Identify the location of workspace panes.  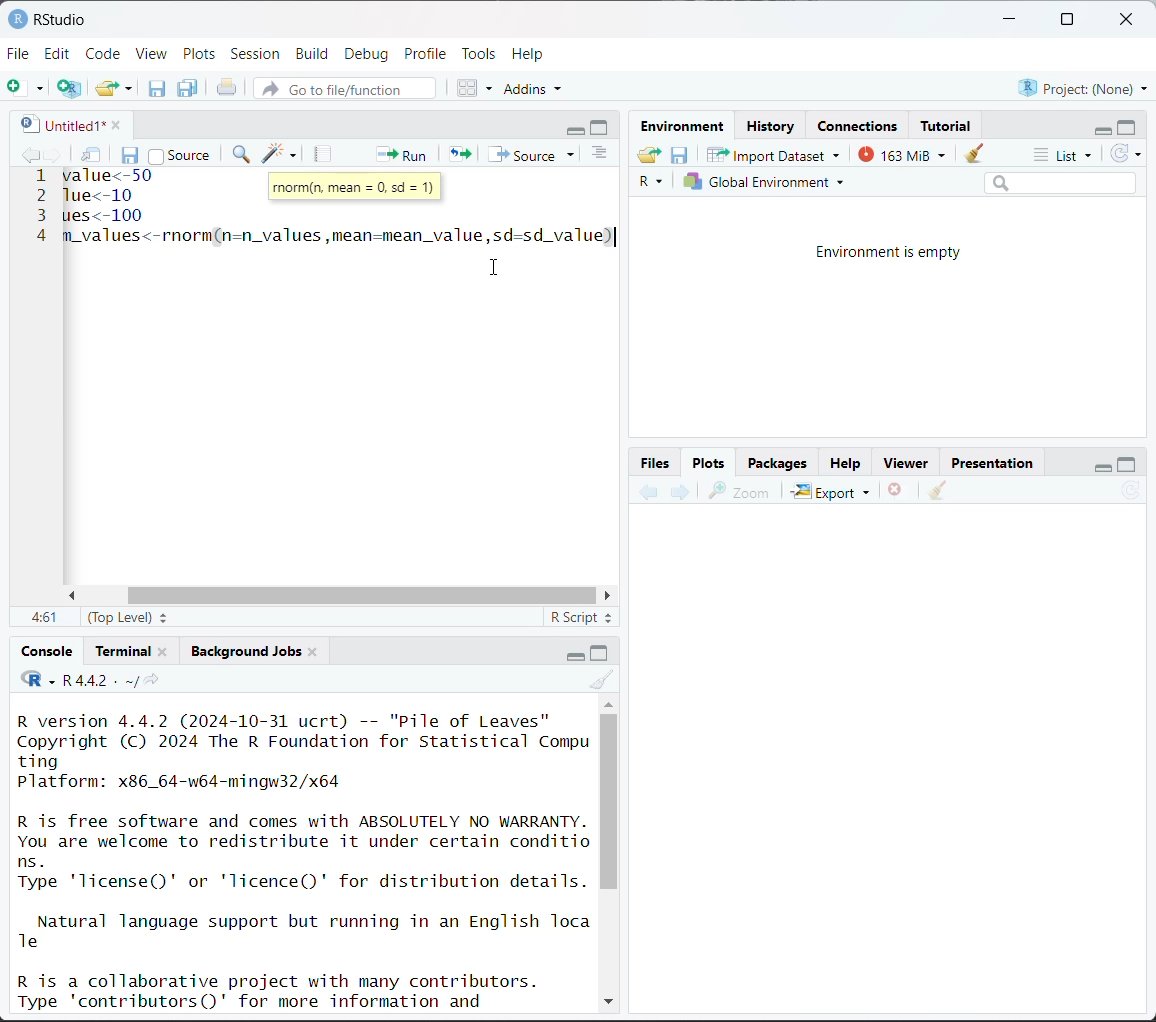
(476, 87).